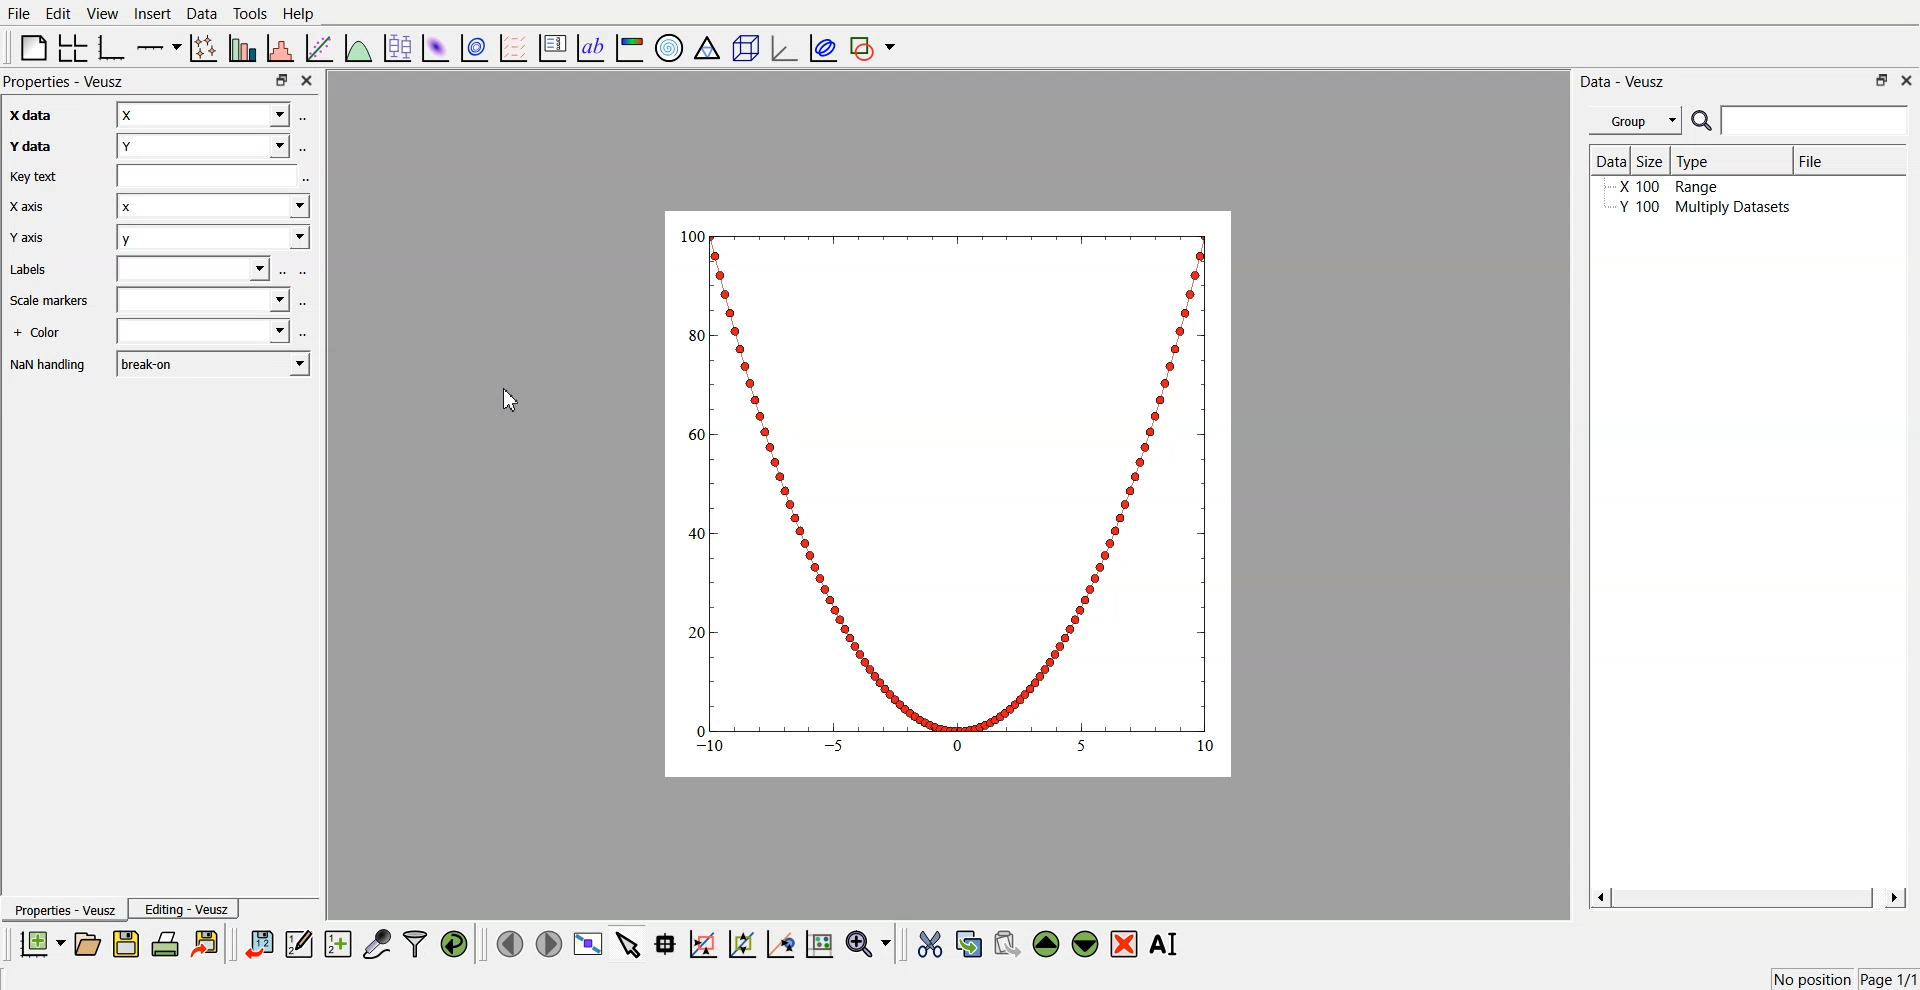  What do you see at coordinates (34, 270) in the screenshot?
I see `labels` at bounding box center [34, 270].